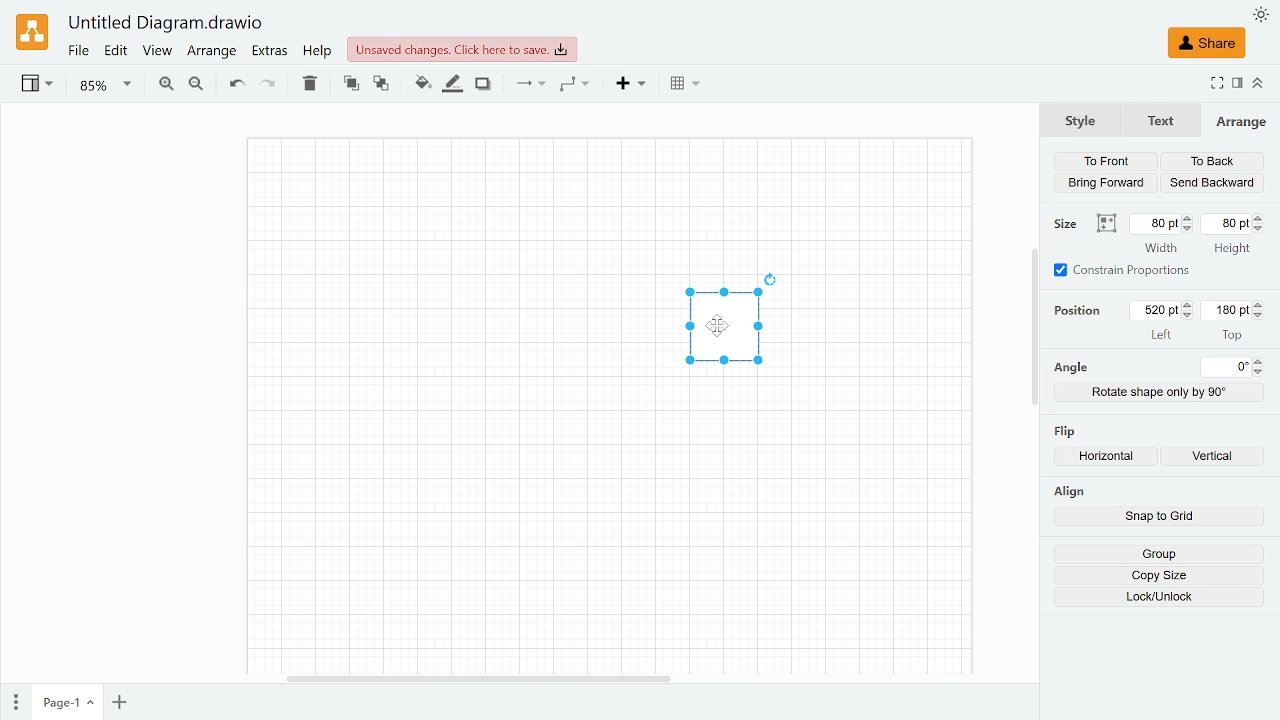  What do you see at coordinates (1159, 576) in the screenshot?
I see `Copy size` at bounding box center [1159, 576].